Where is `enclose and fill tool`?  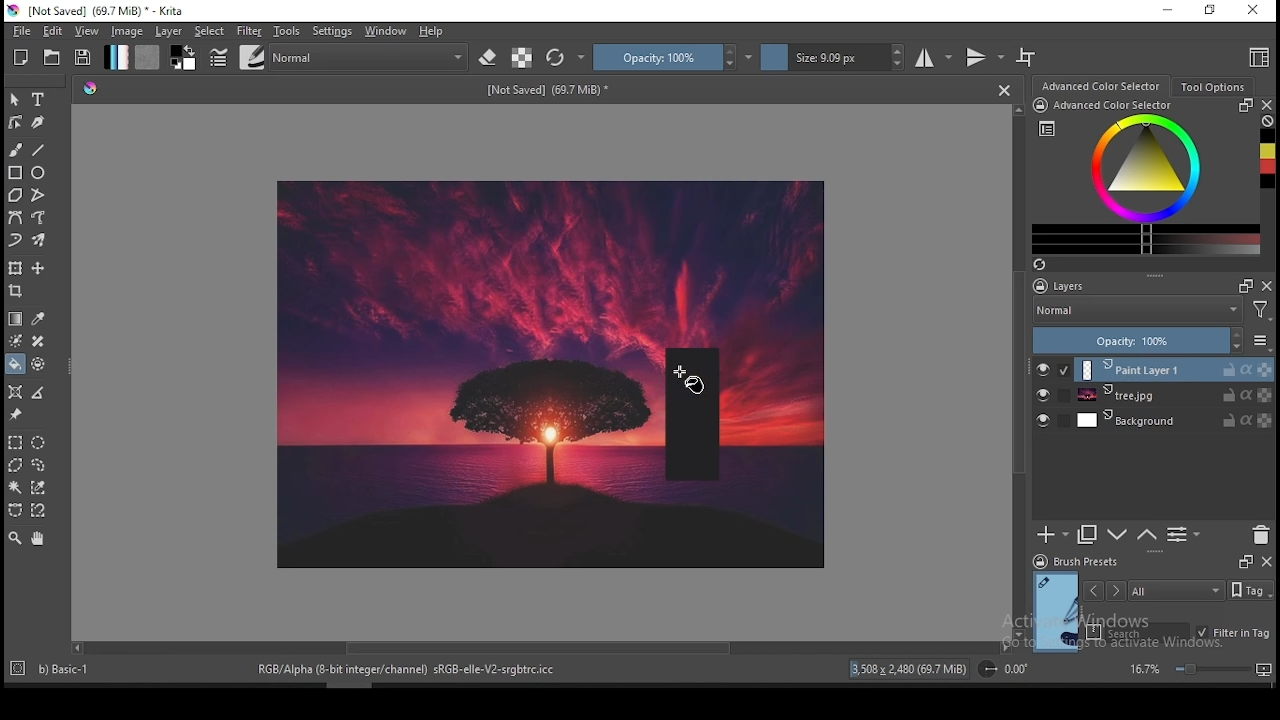 enclose and fill tool is located at coordinates (41, 364).